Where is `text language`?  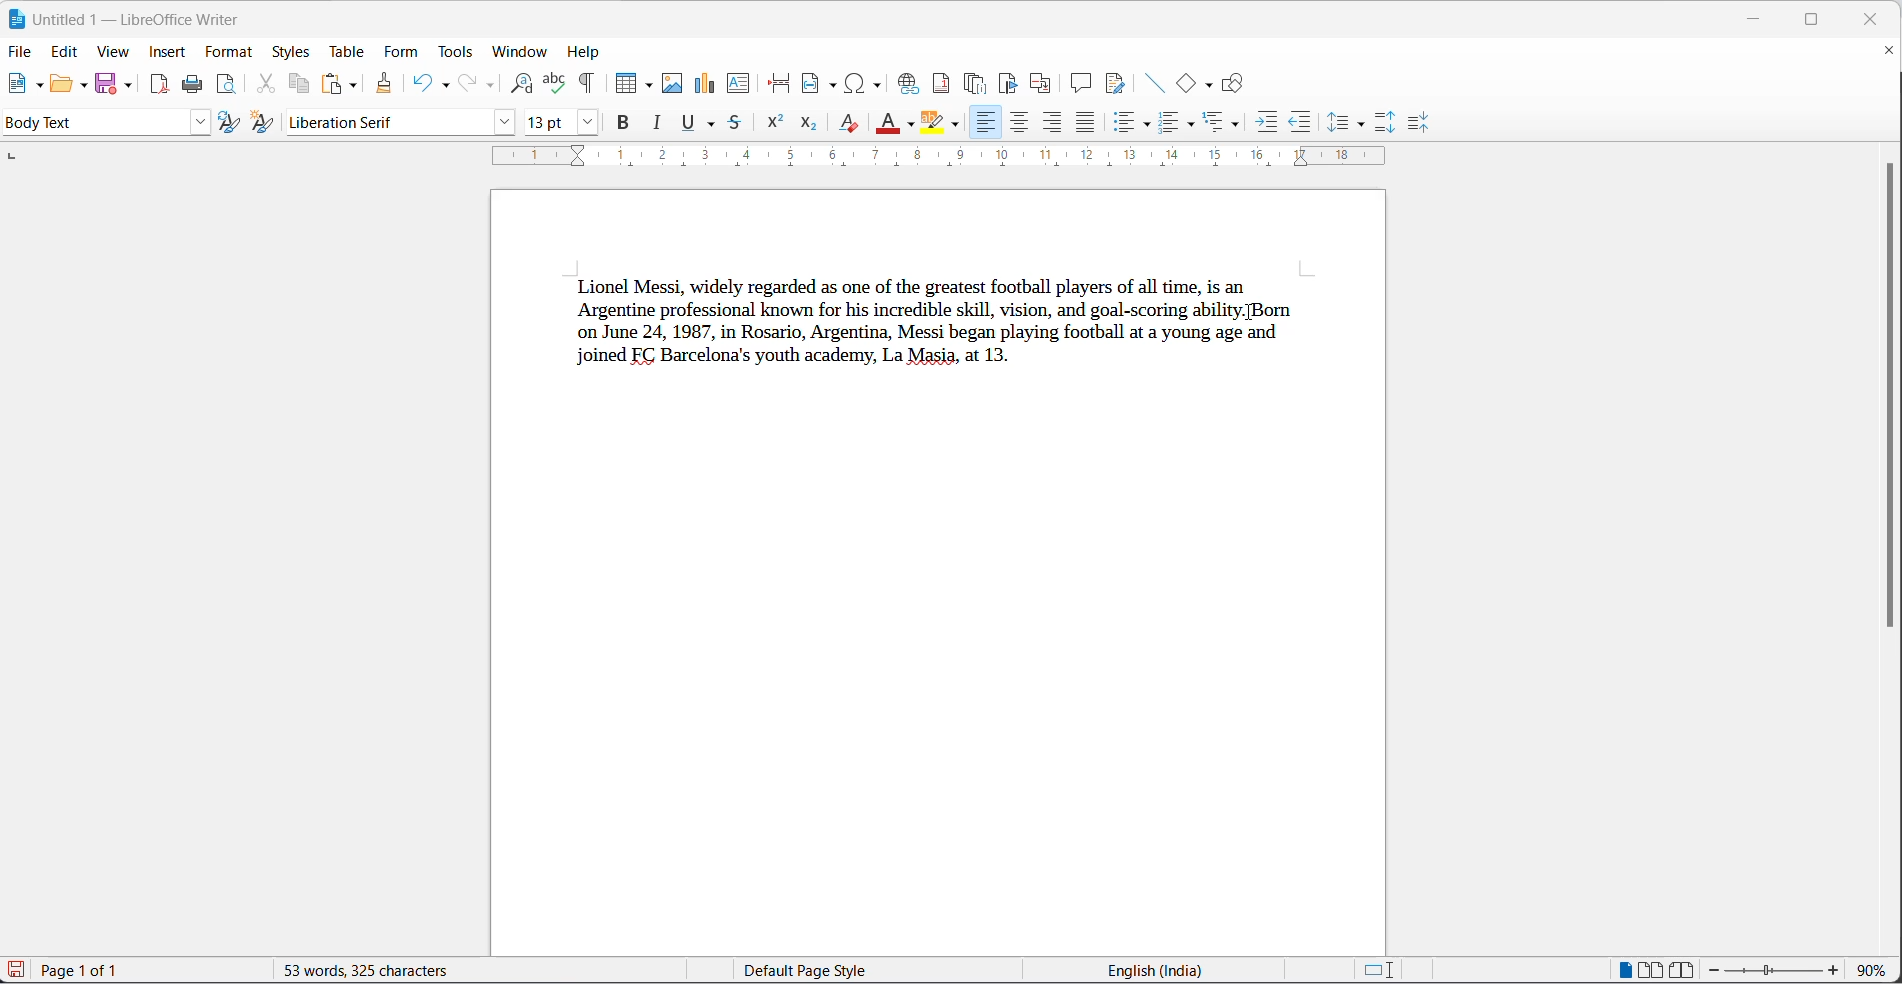 text language is located at coordinates (1144, 971).